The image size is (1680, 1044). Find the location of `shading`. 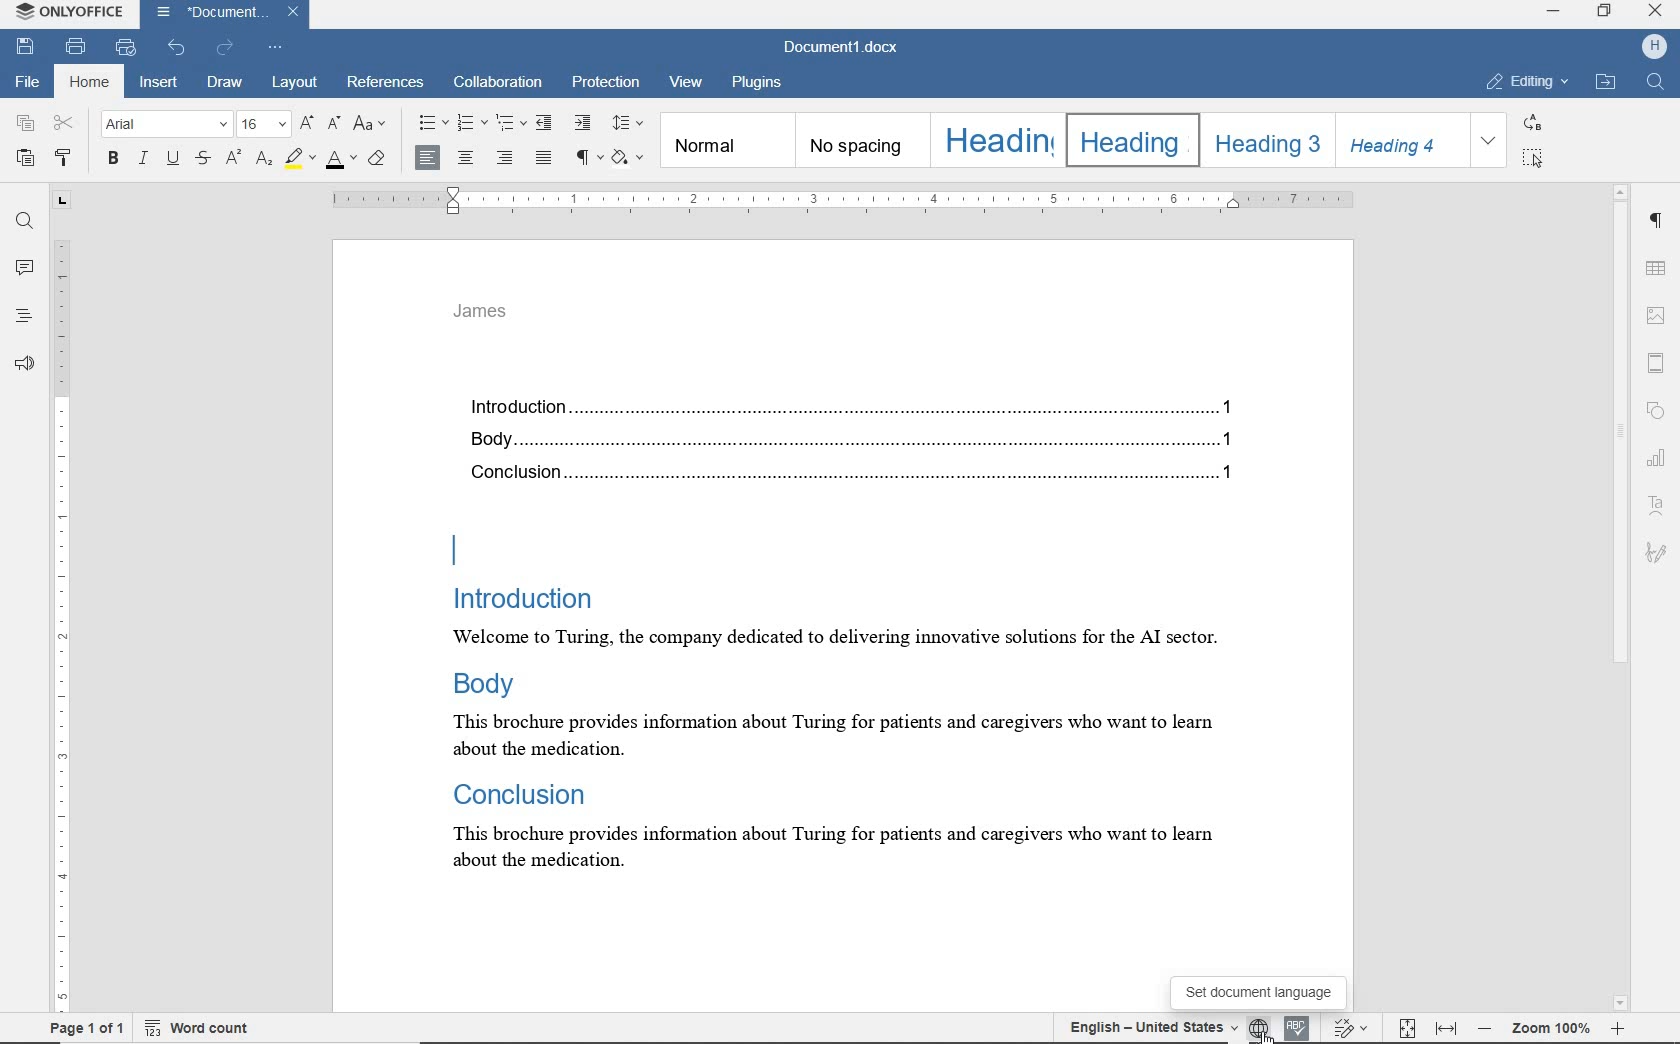

shading is located at coordinates (631, 157).